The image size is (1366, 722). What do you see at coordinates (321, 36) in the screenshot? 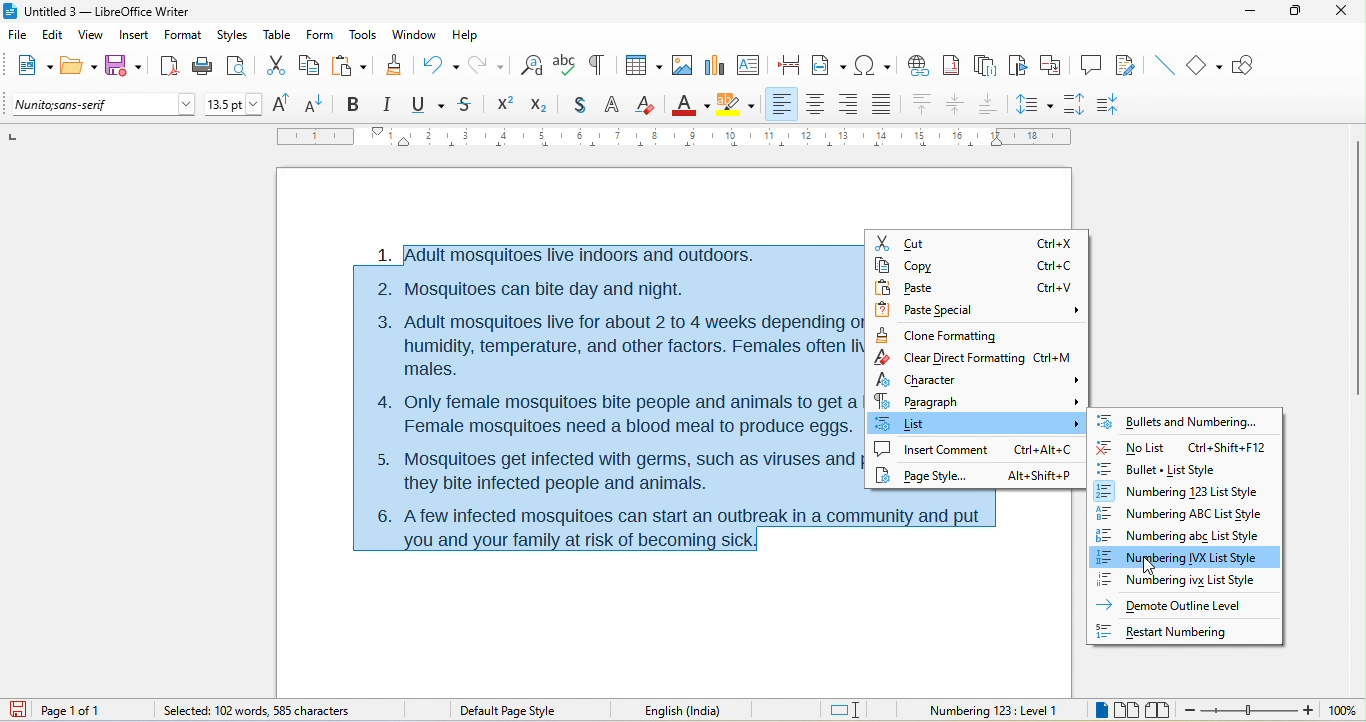
I see `form` at bounding box center [321, 36].